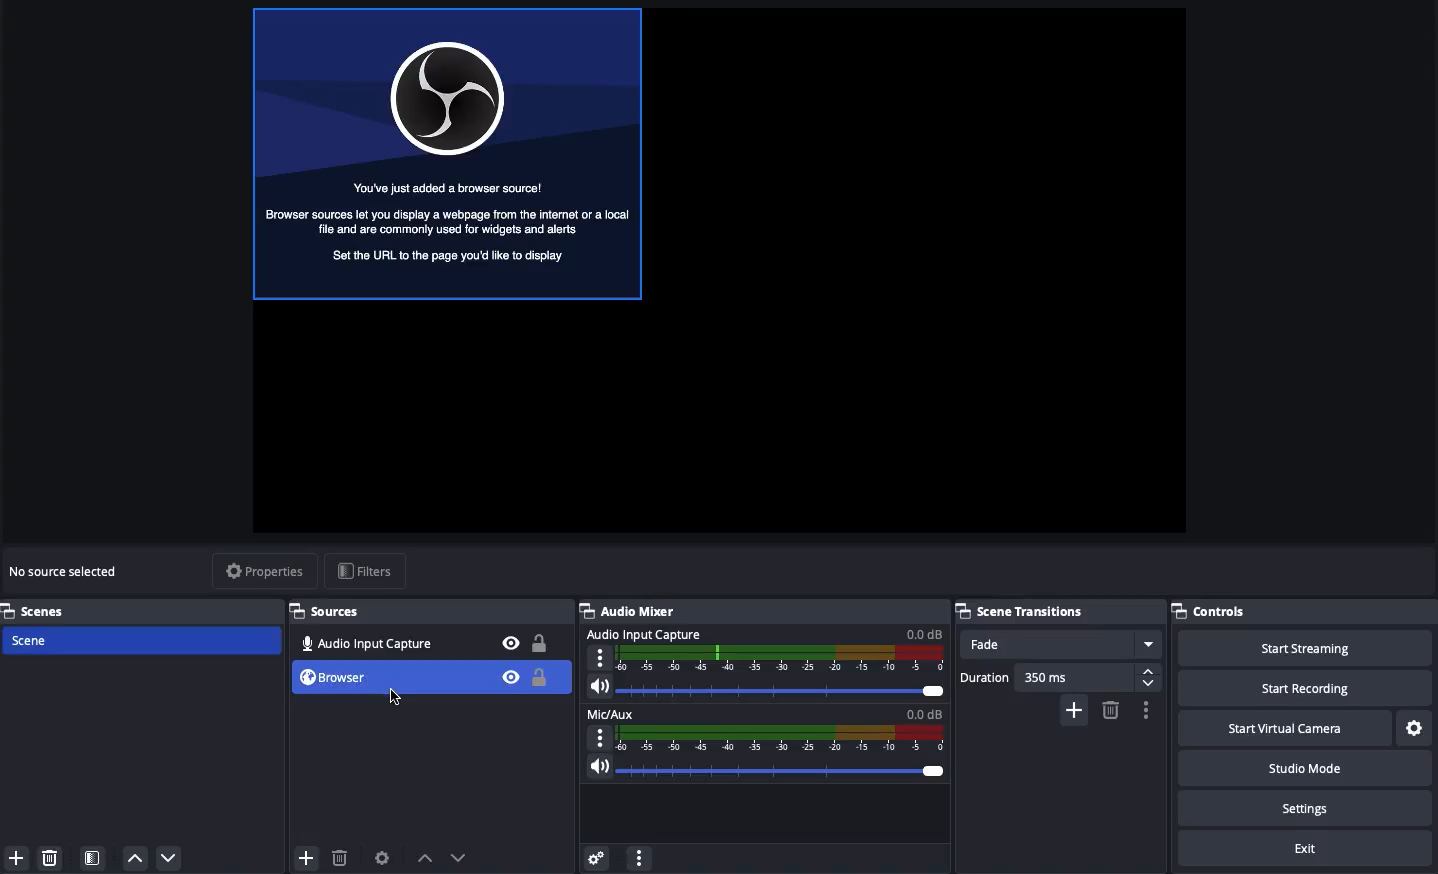 Image resolution: width=1438 pixels, height=874 pixels. I want to click on Audio input capture, so click(363, 641).